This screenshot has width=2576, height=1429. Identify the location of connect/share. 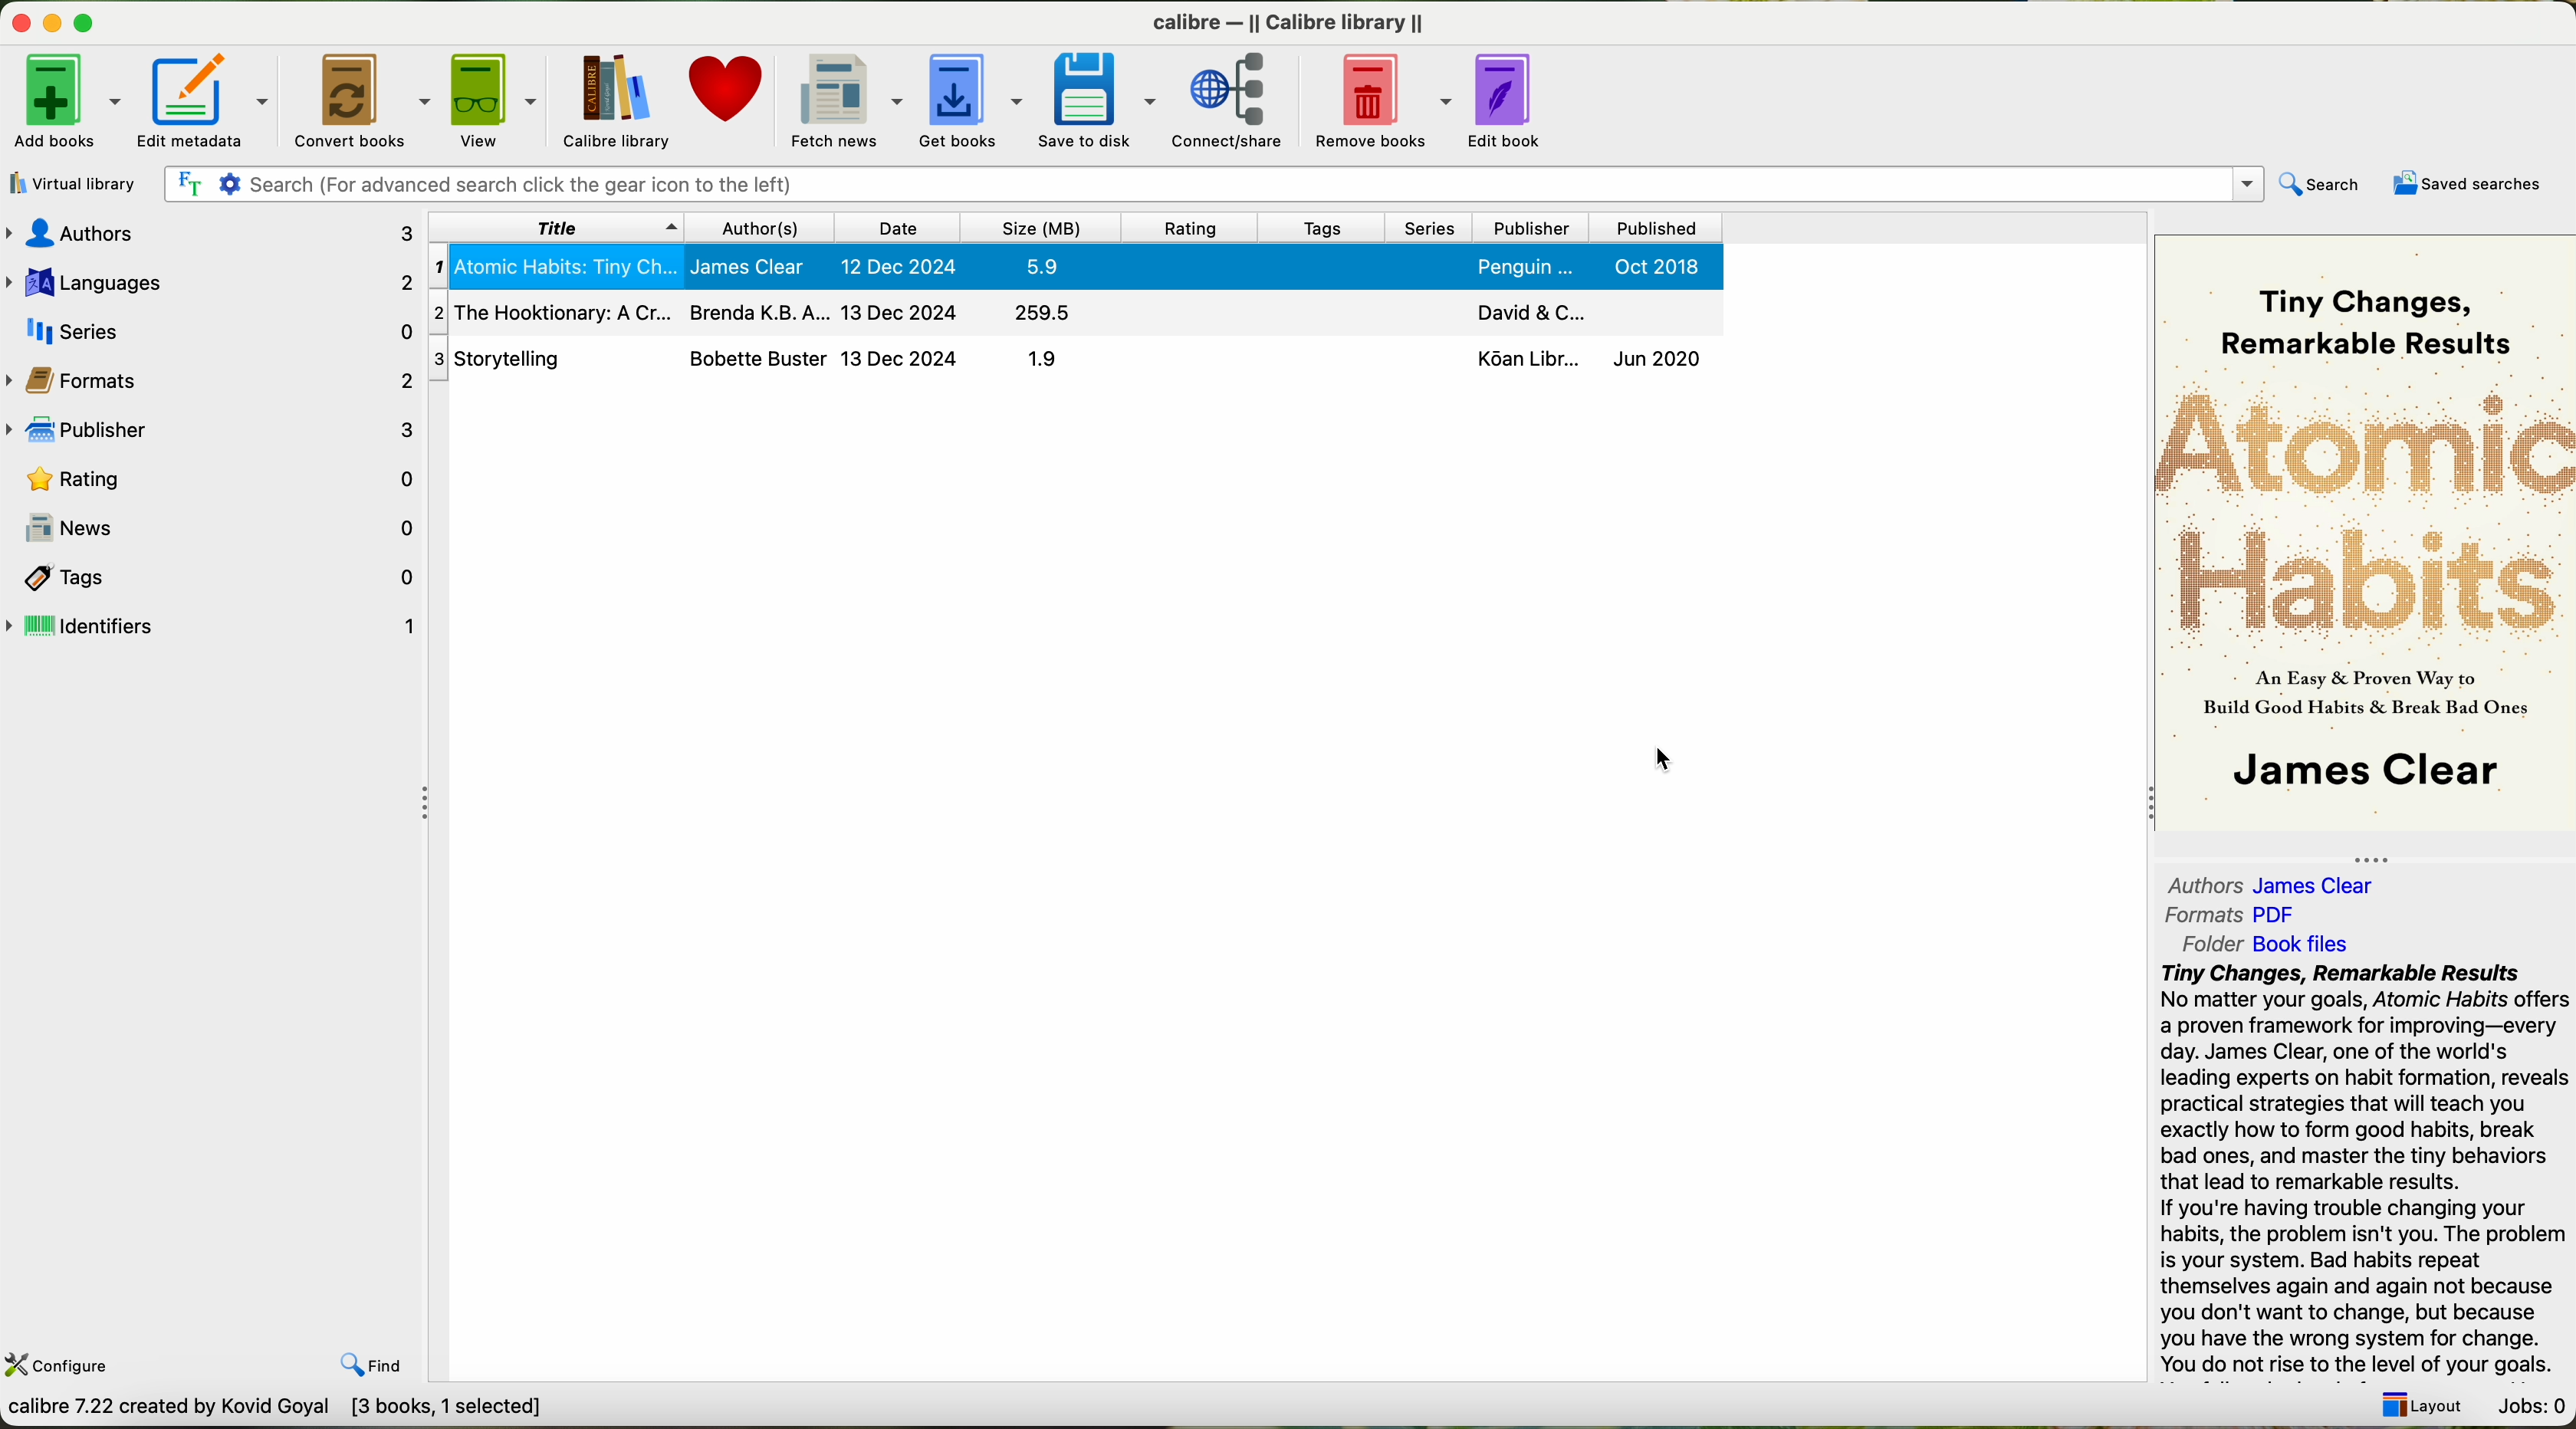
(1235, 100).